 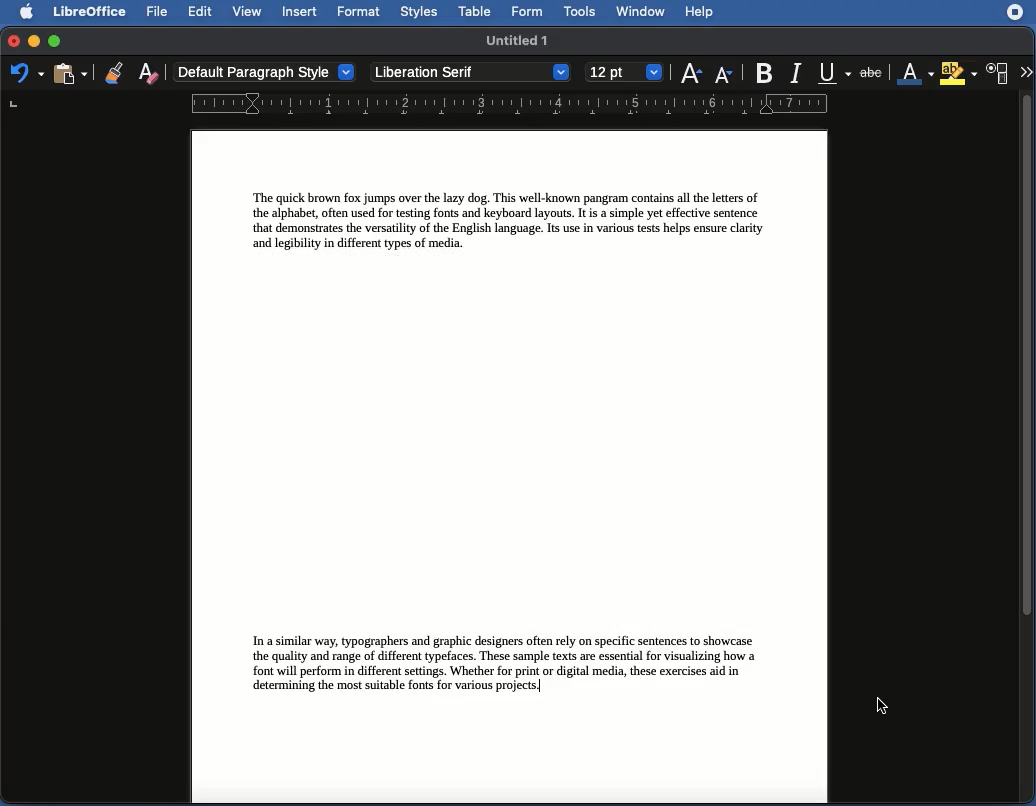 I want to click on Help, so click(x=700, y=13).